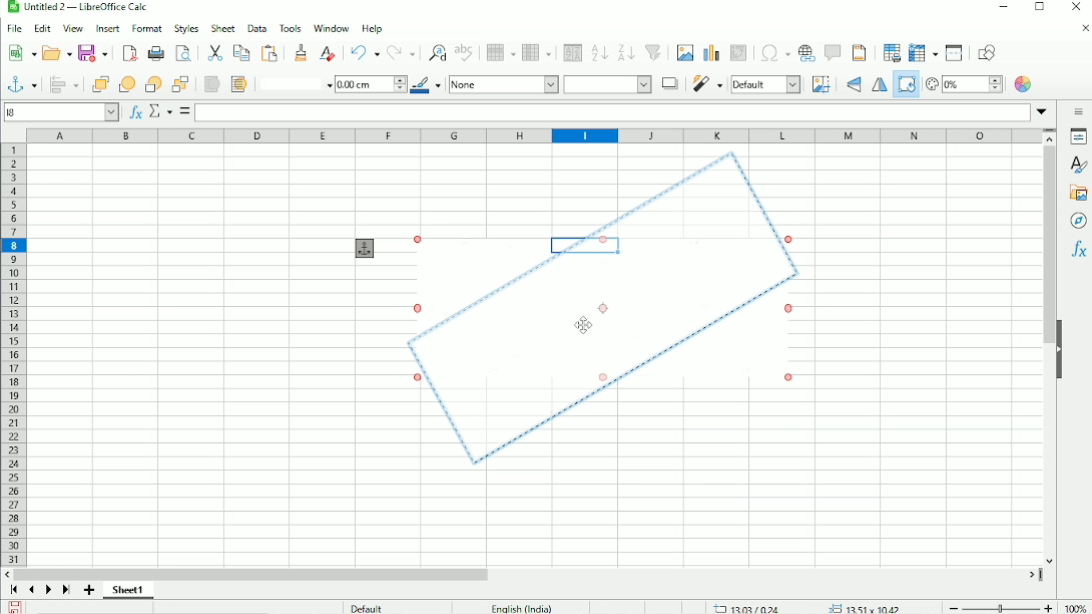 The image size is (1092, 614). Describe the element at coordinates (93, 53) in the screenshot. I see `Save` at that location.